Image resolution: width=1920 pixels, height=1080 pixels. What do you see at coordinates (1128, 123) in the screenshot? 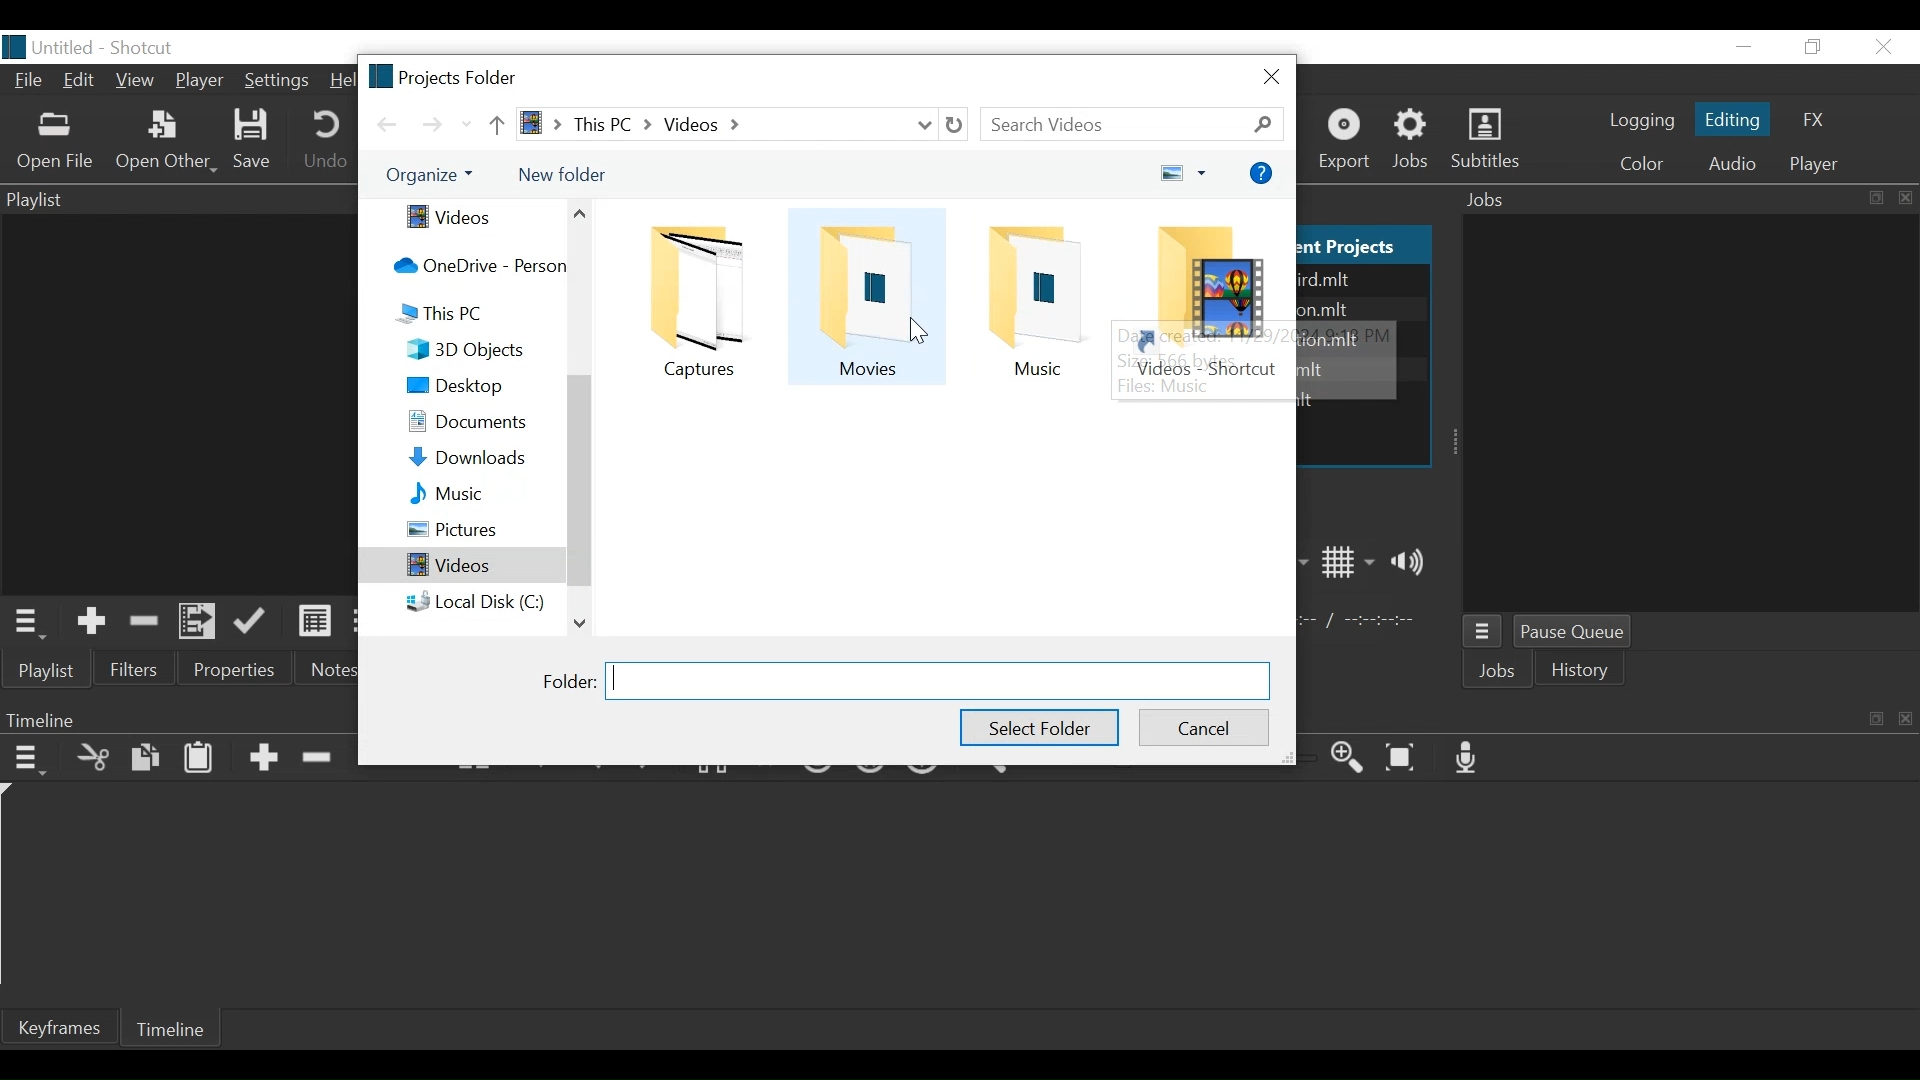
I see `Search bar` at bounding box center [1128, 123].